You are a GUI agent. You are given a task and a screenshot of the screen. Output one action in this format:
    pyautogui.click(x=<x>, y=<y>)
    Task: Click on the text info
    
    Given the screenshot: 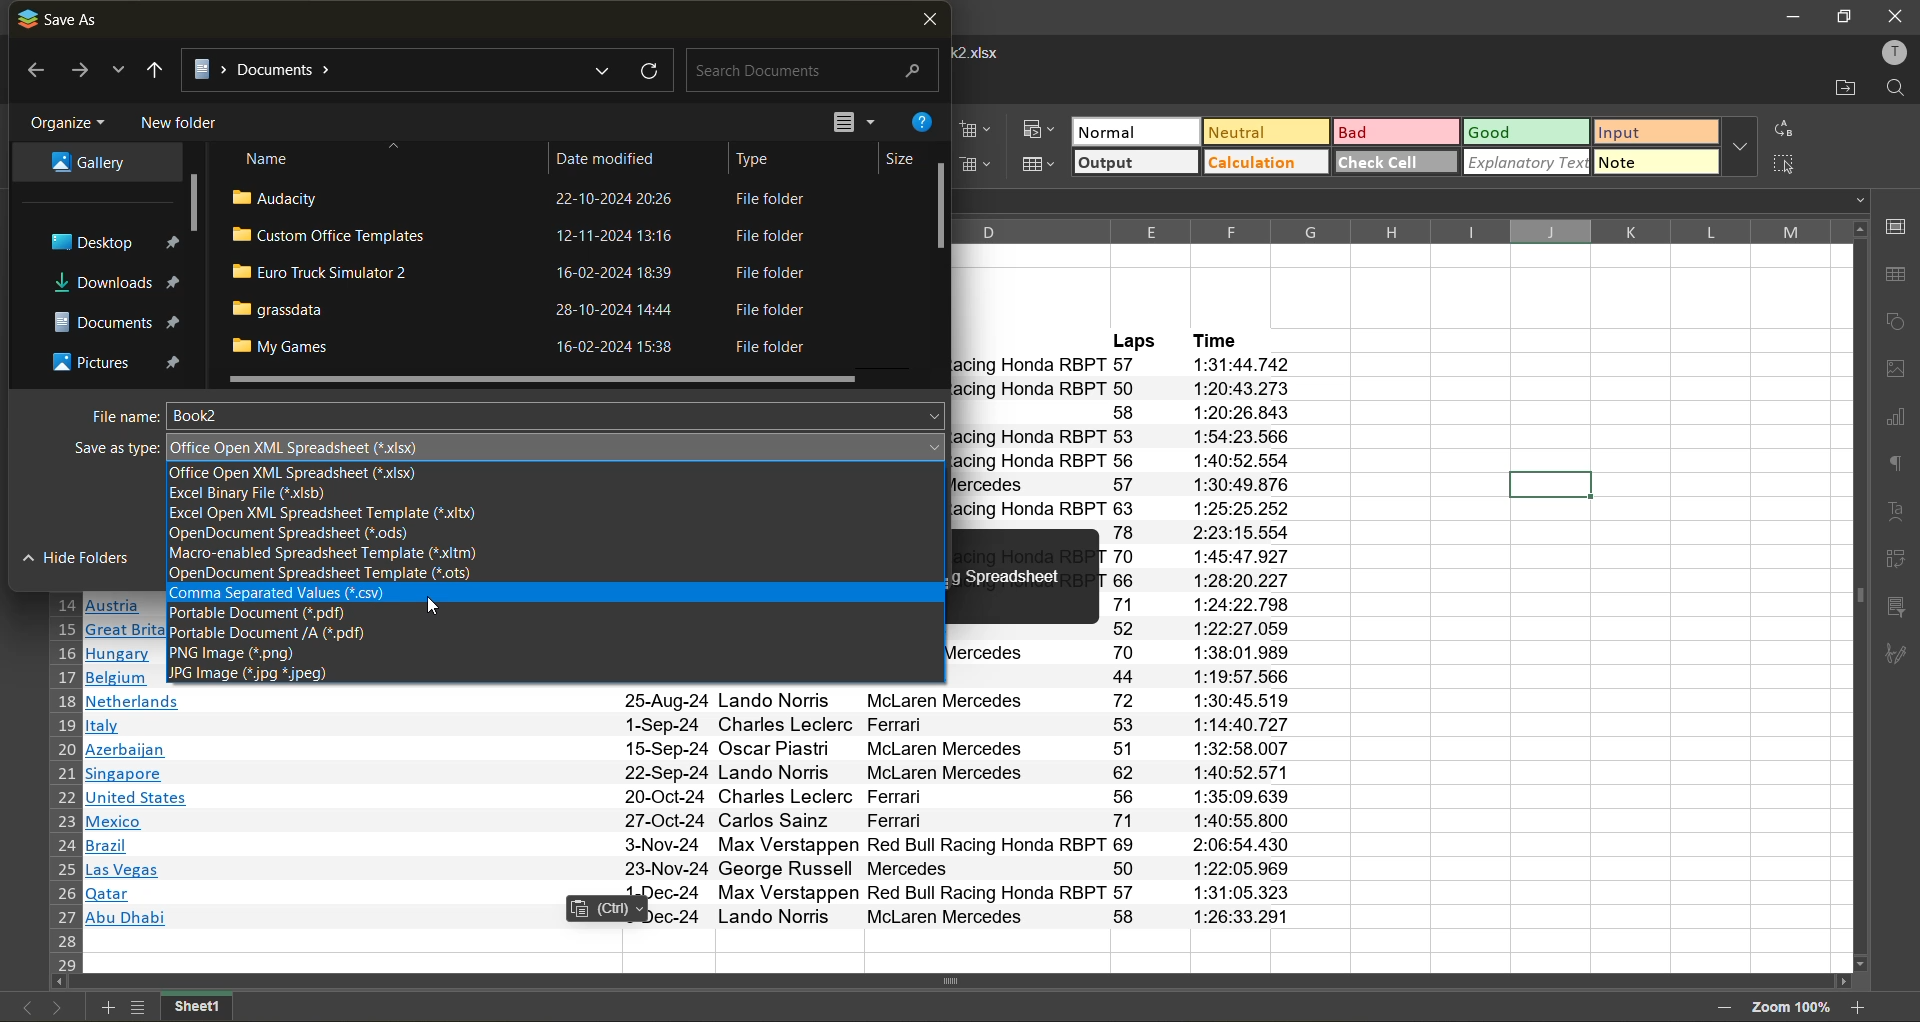 What is the action you would take?
    pyautogui.click(x=694, y=894)
    